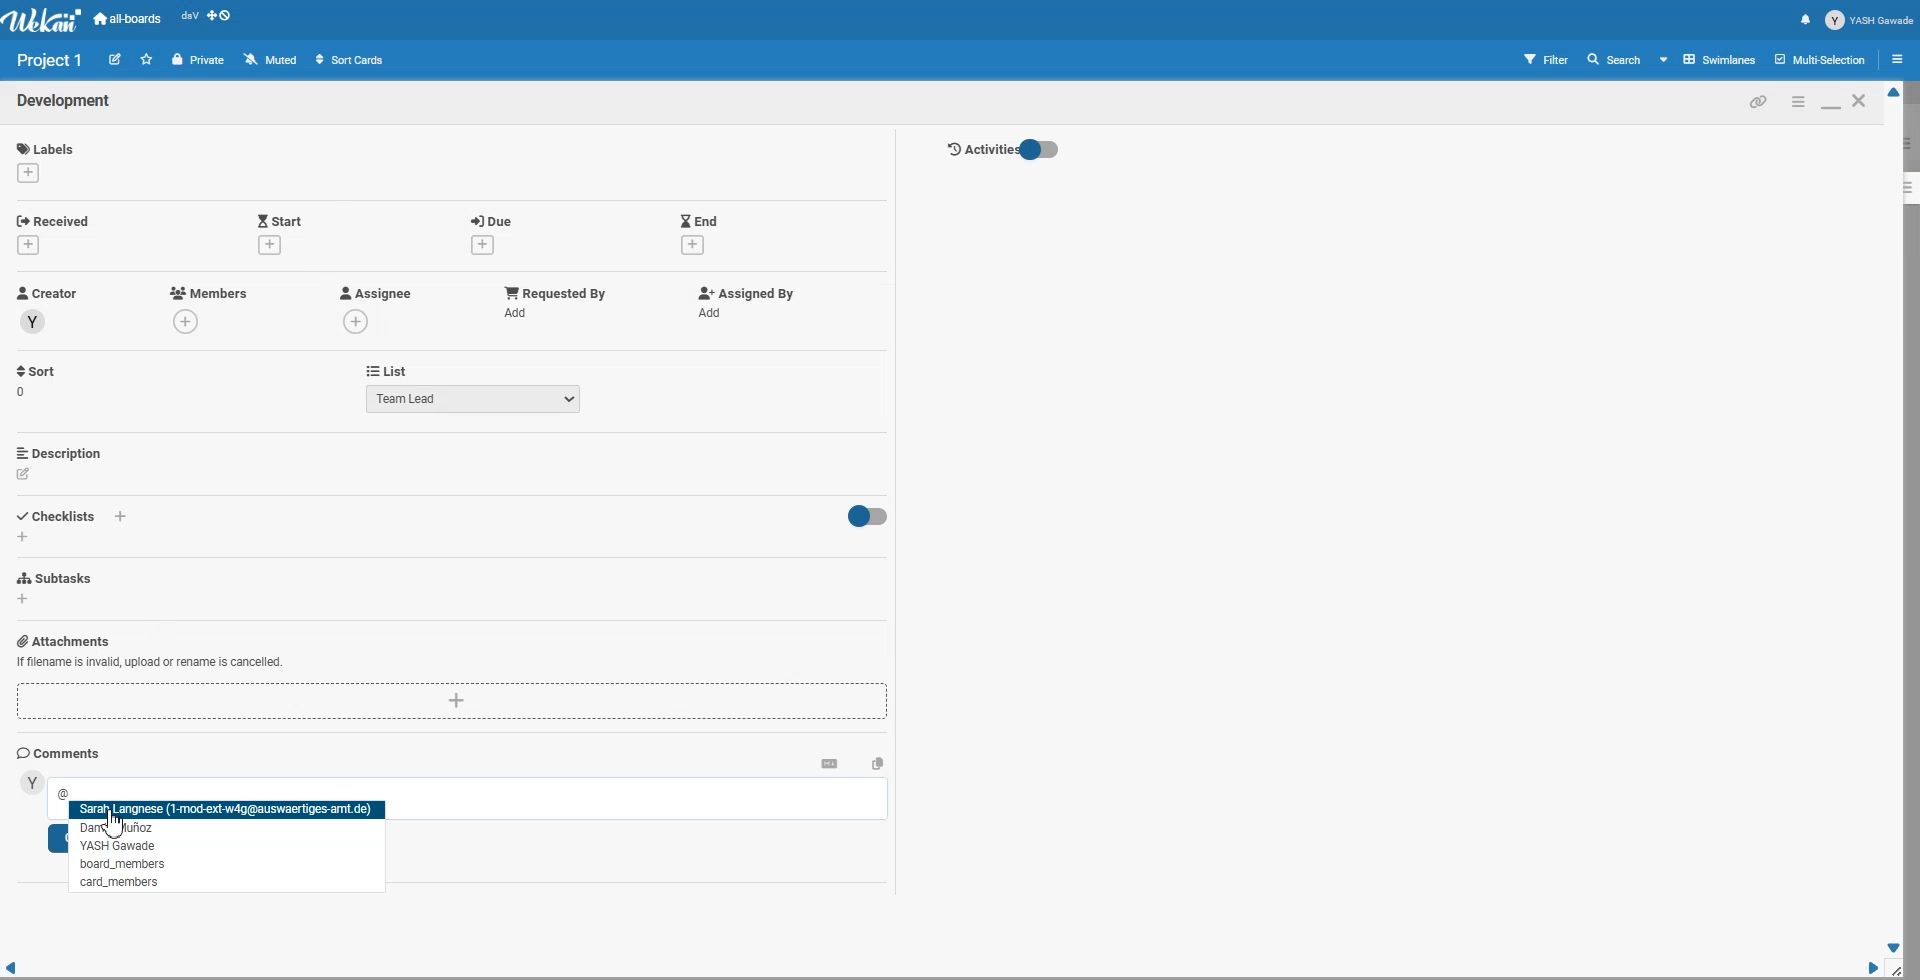 This screenshot has width=1920, height=980. Describe the element at coordinates (1805, 19) in the screenshot. I see `Notification` at that location.